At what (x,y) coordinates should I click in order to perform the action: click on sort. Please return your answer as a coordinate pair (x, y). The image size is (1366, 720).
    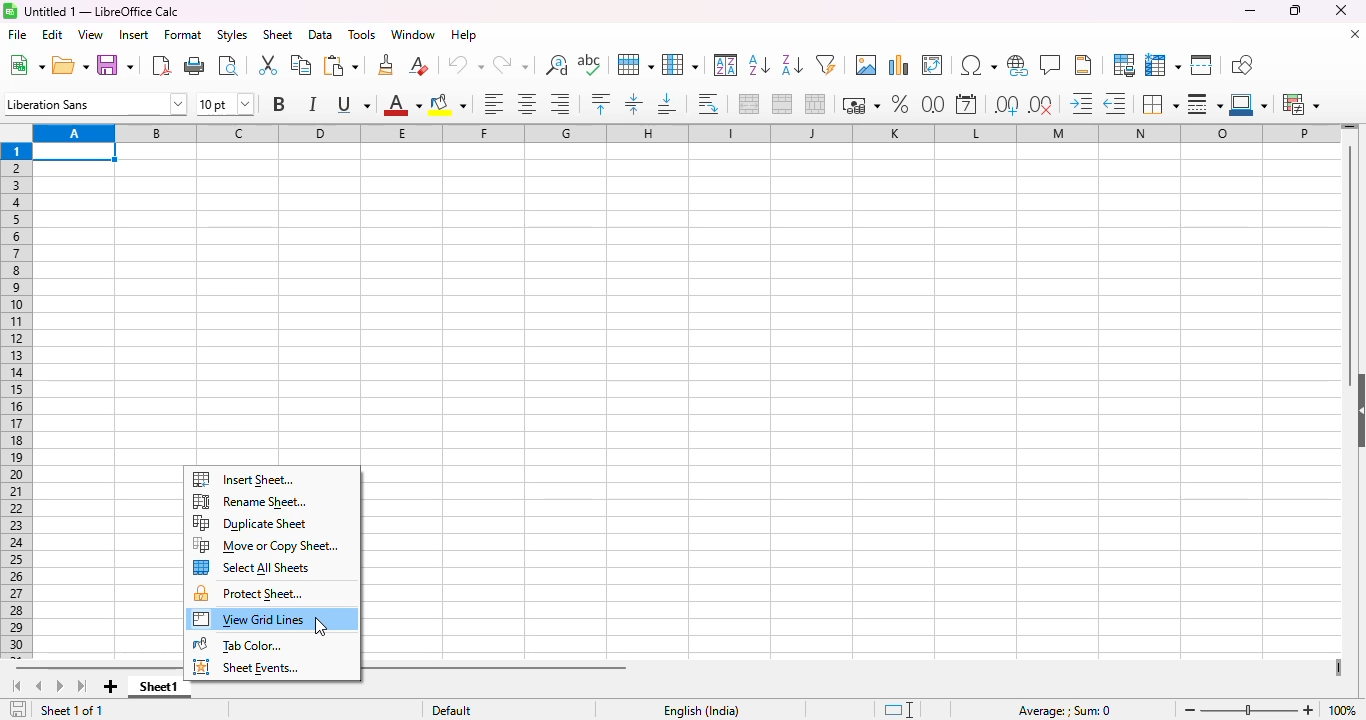
    Looking at the image, I should click on (726, 65).